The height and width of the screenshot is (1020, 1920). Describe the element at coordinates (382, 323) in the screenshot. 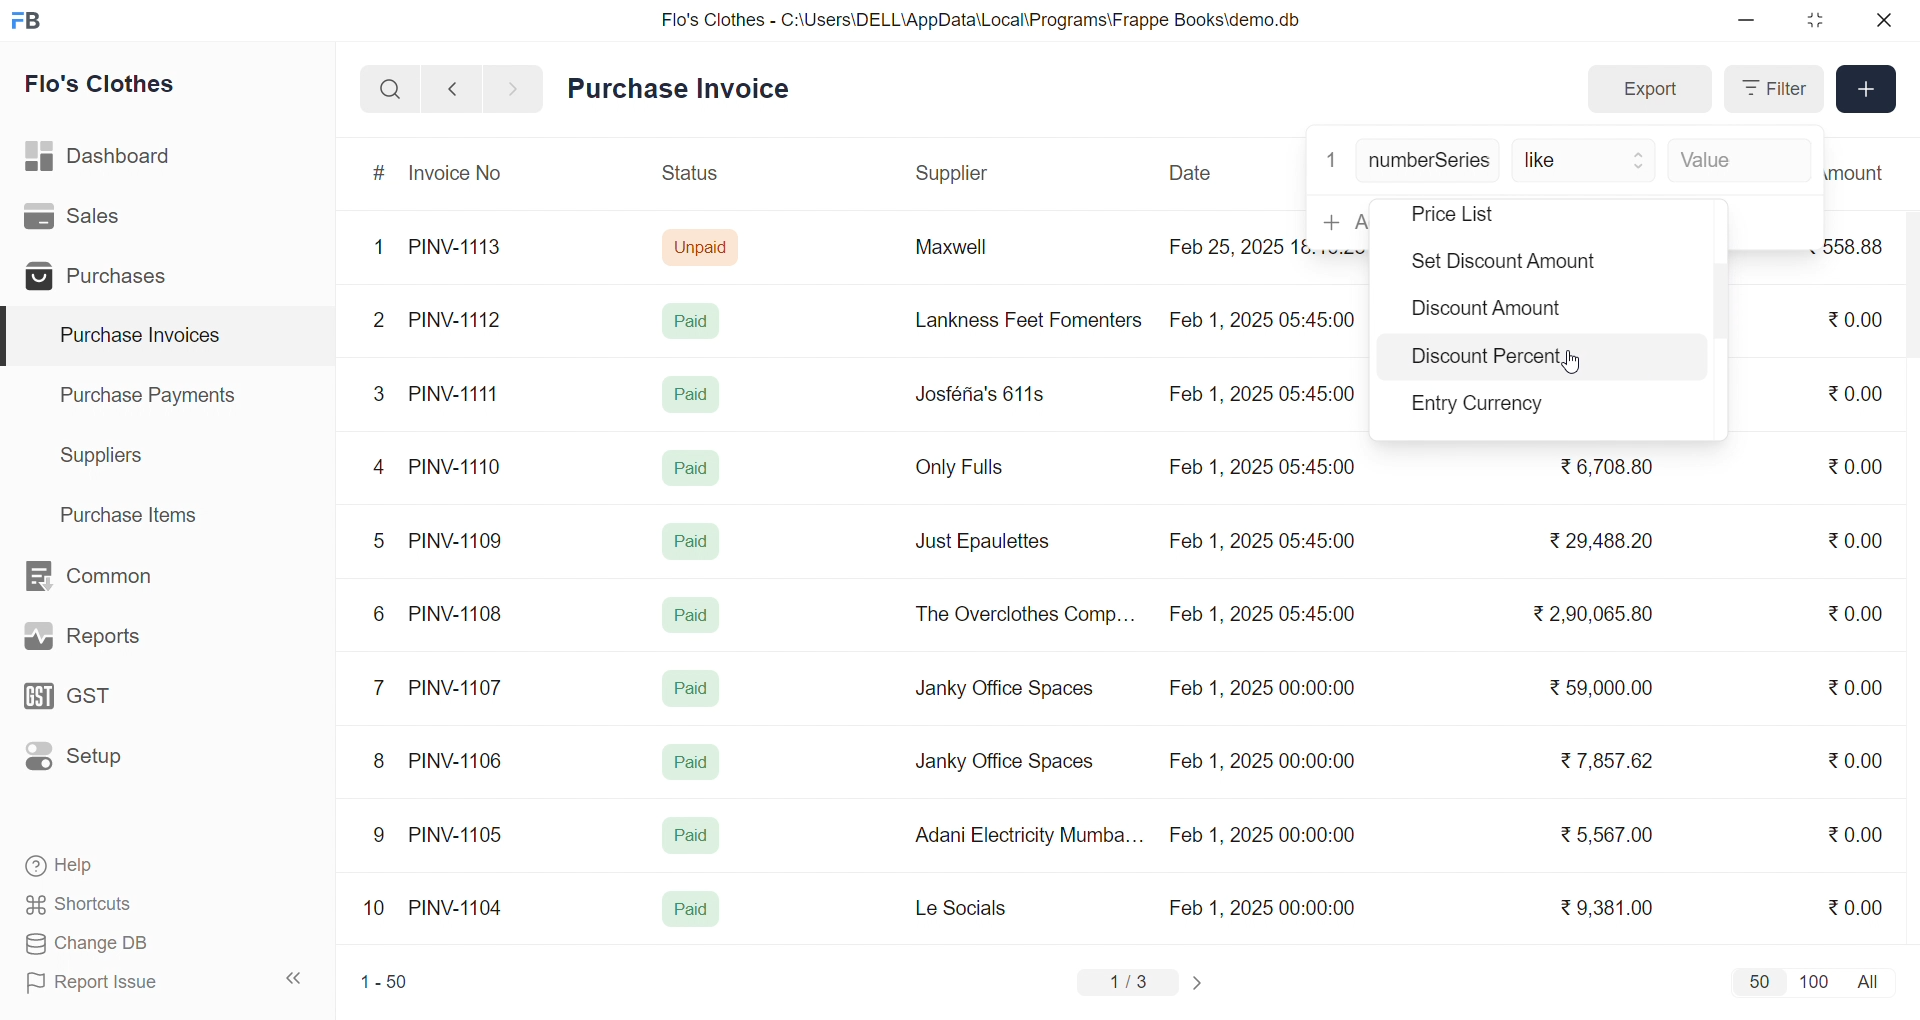

I see `2` at that location.